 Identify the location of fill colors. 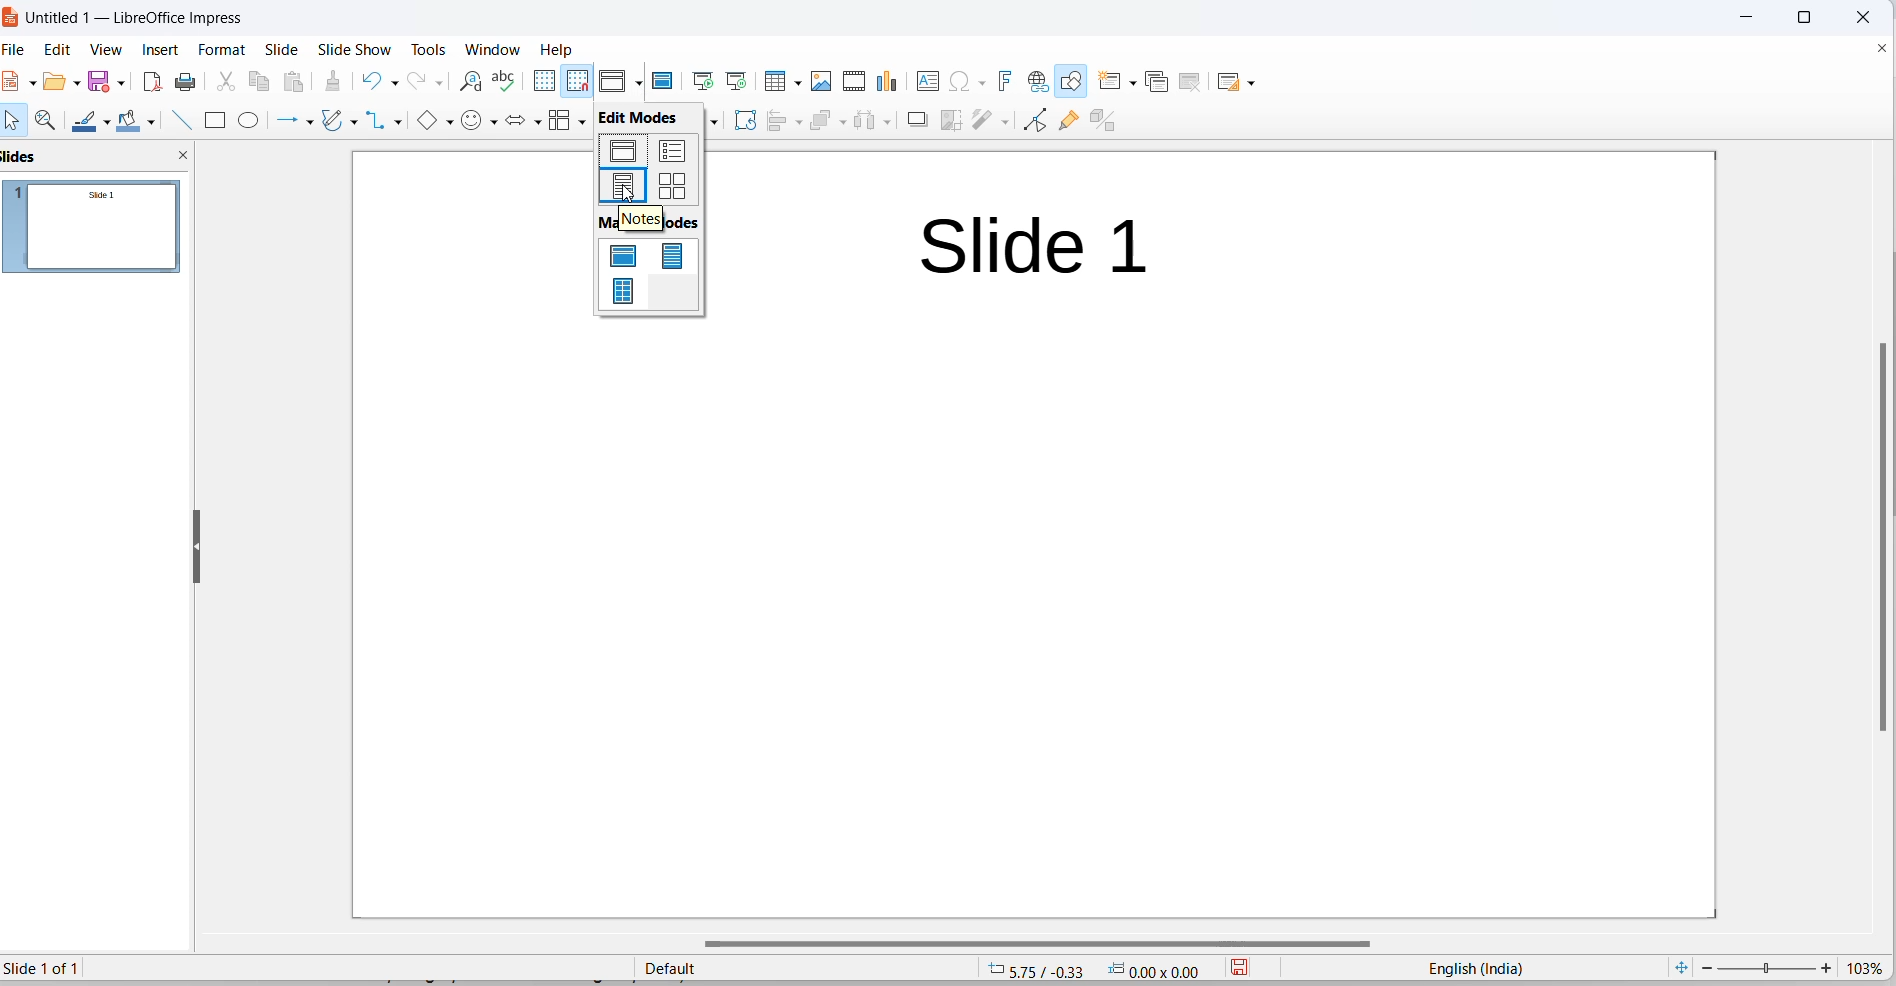
(132, 121).